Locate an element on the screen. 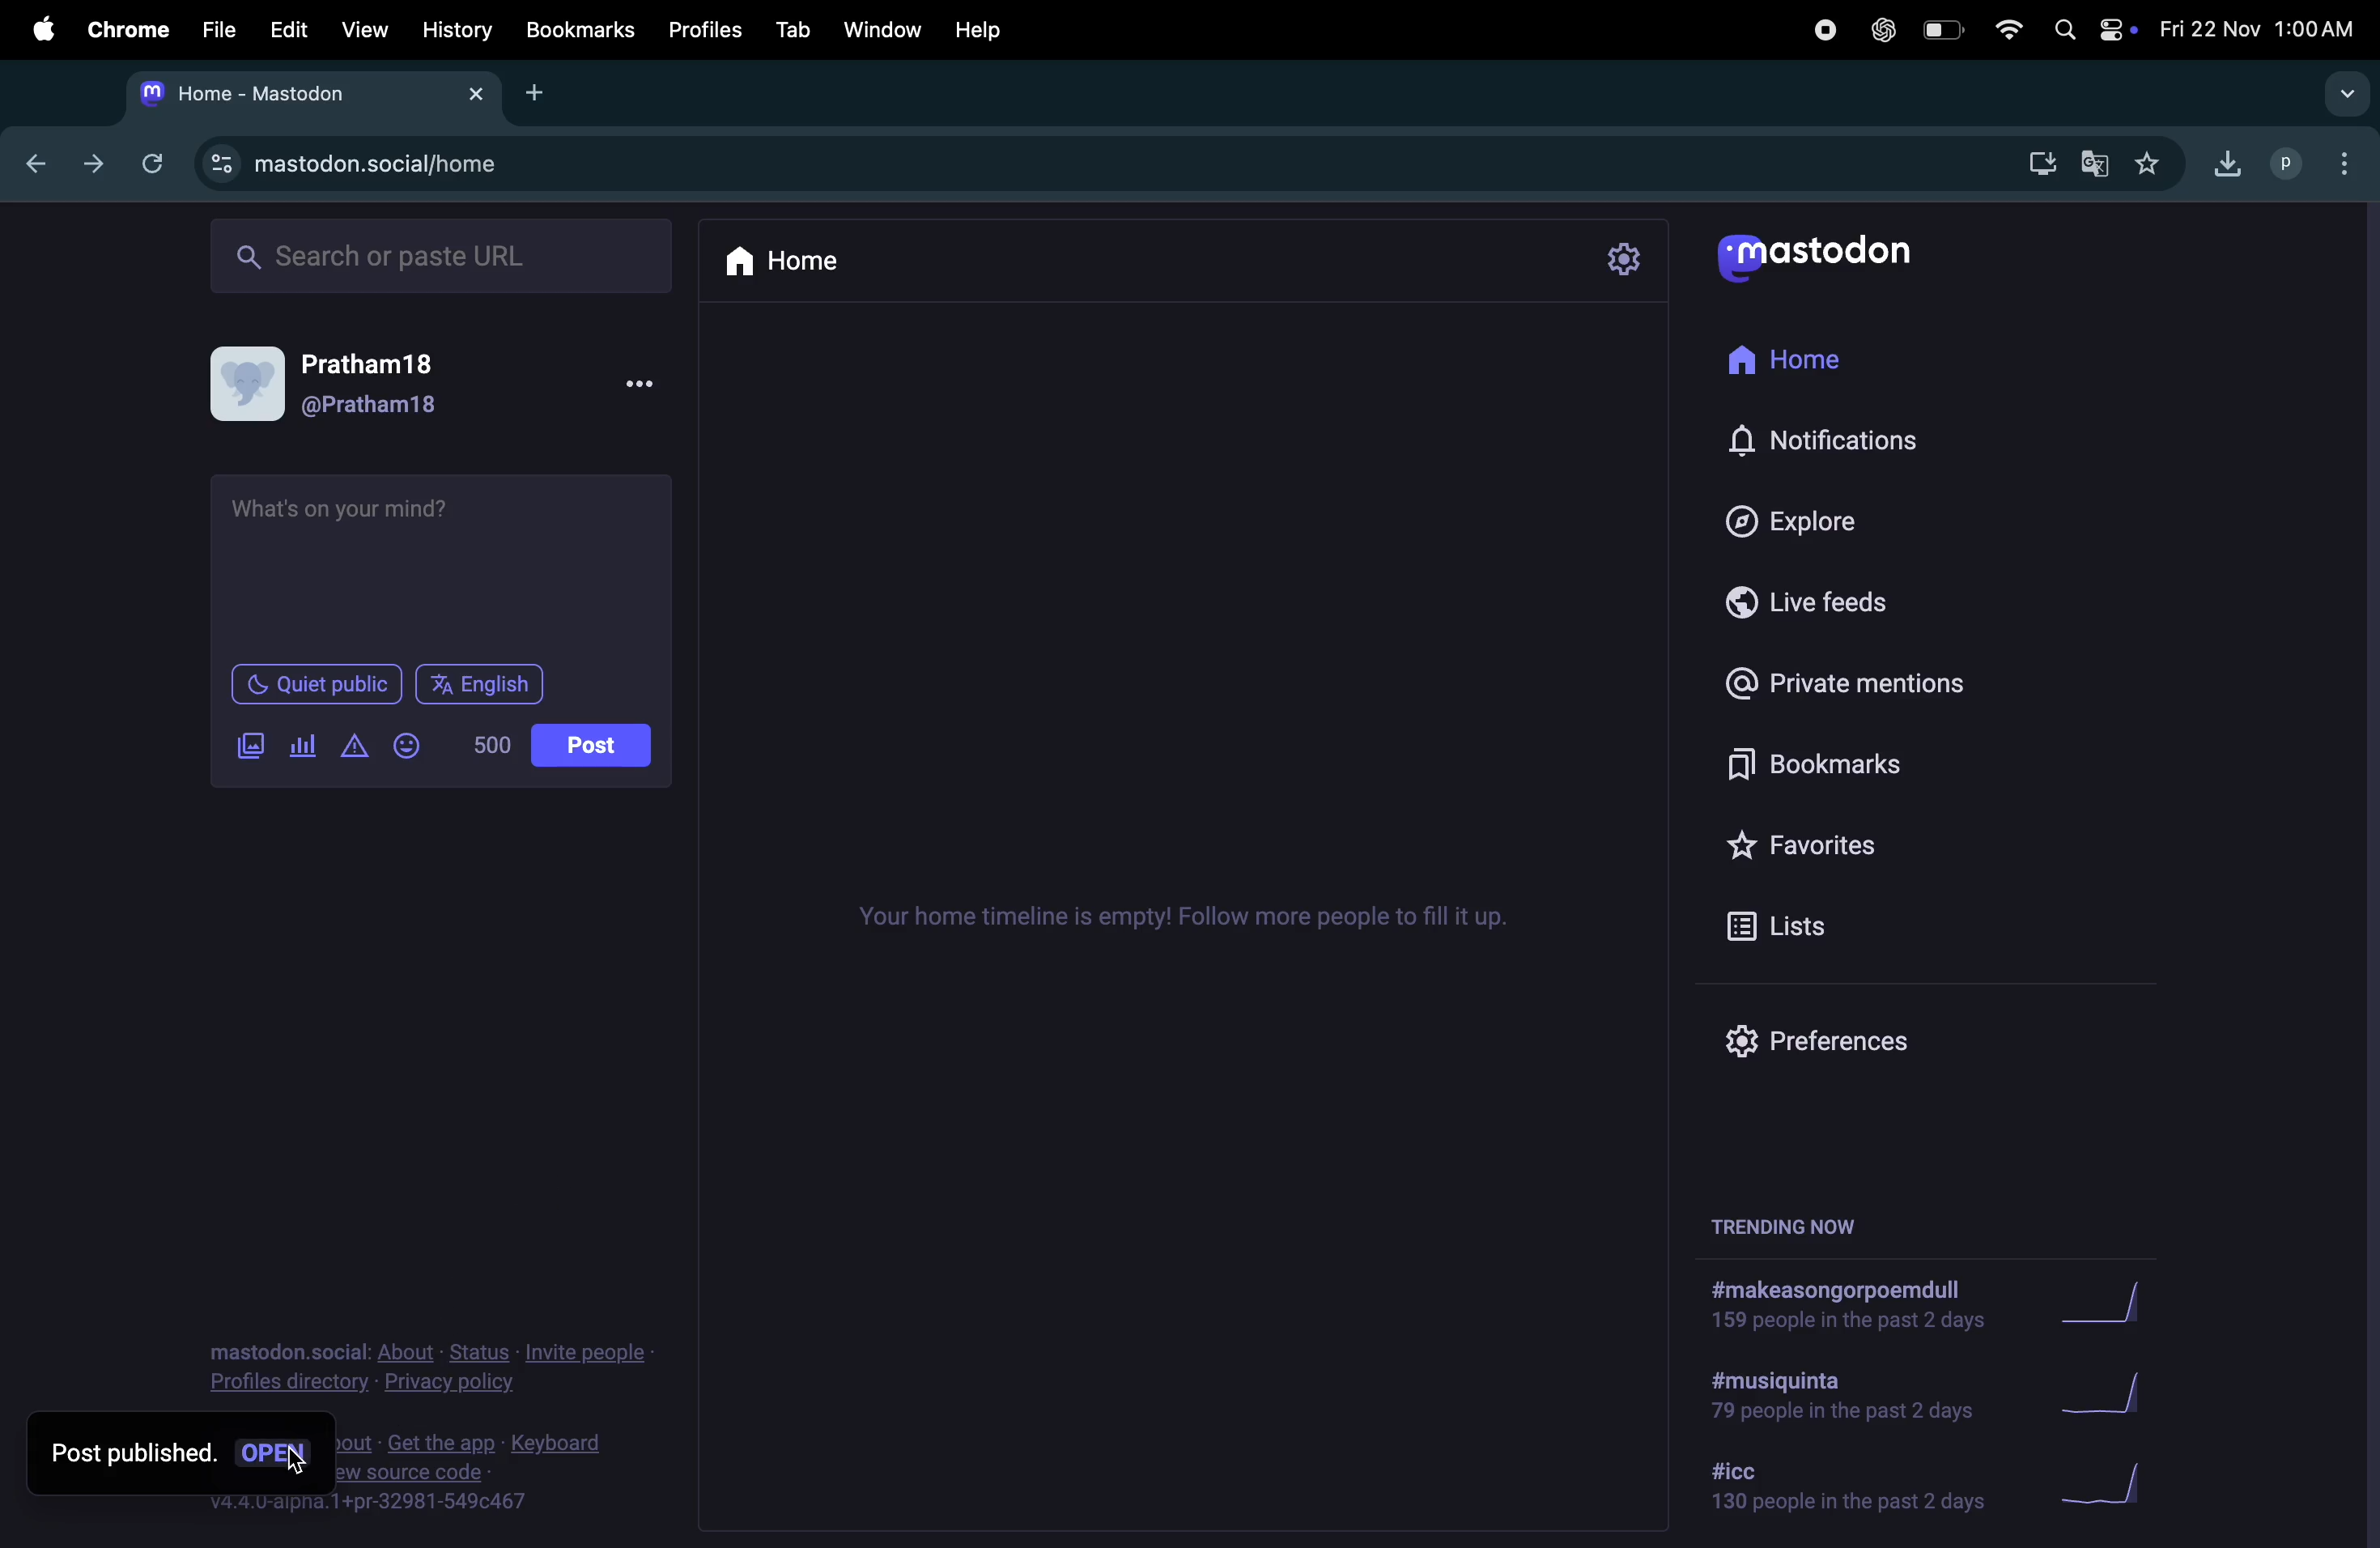 The image size is (2380, 1548). favourites is located at coordinates (1863, 841).